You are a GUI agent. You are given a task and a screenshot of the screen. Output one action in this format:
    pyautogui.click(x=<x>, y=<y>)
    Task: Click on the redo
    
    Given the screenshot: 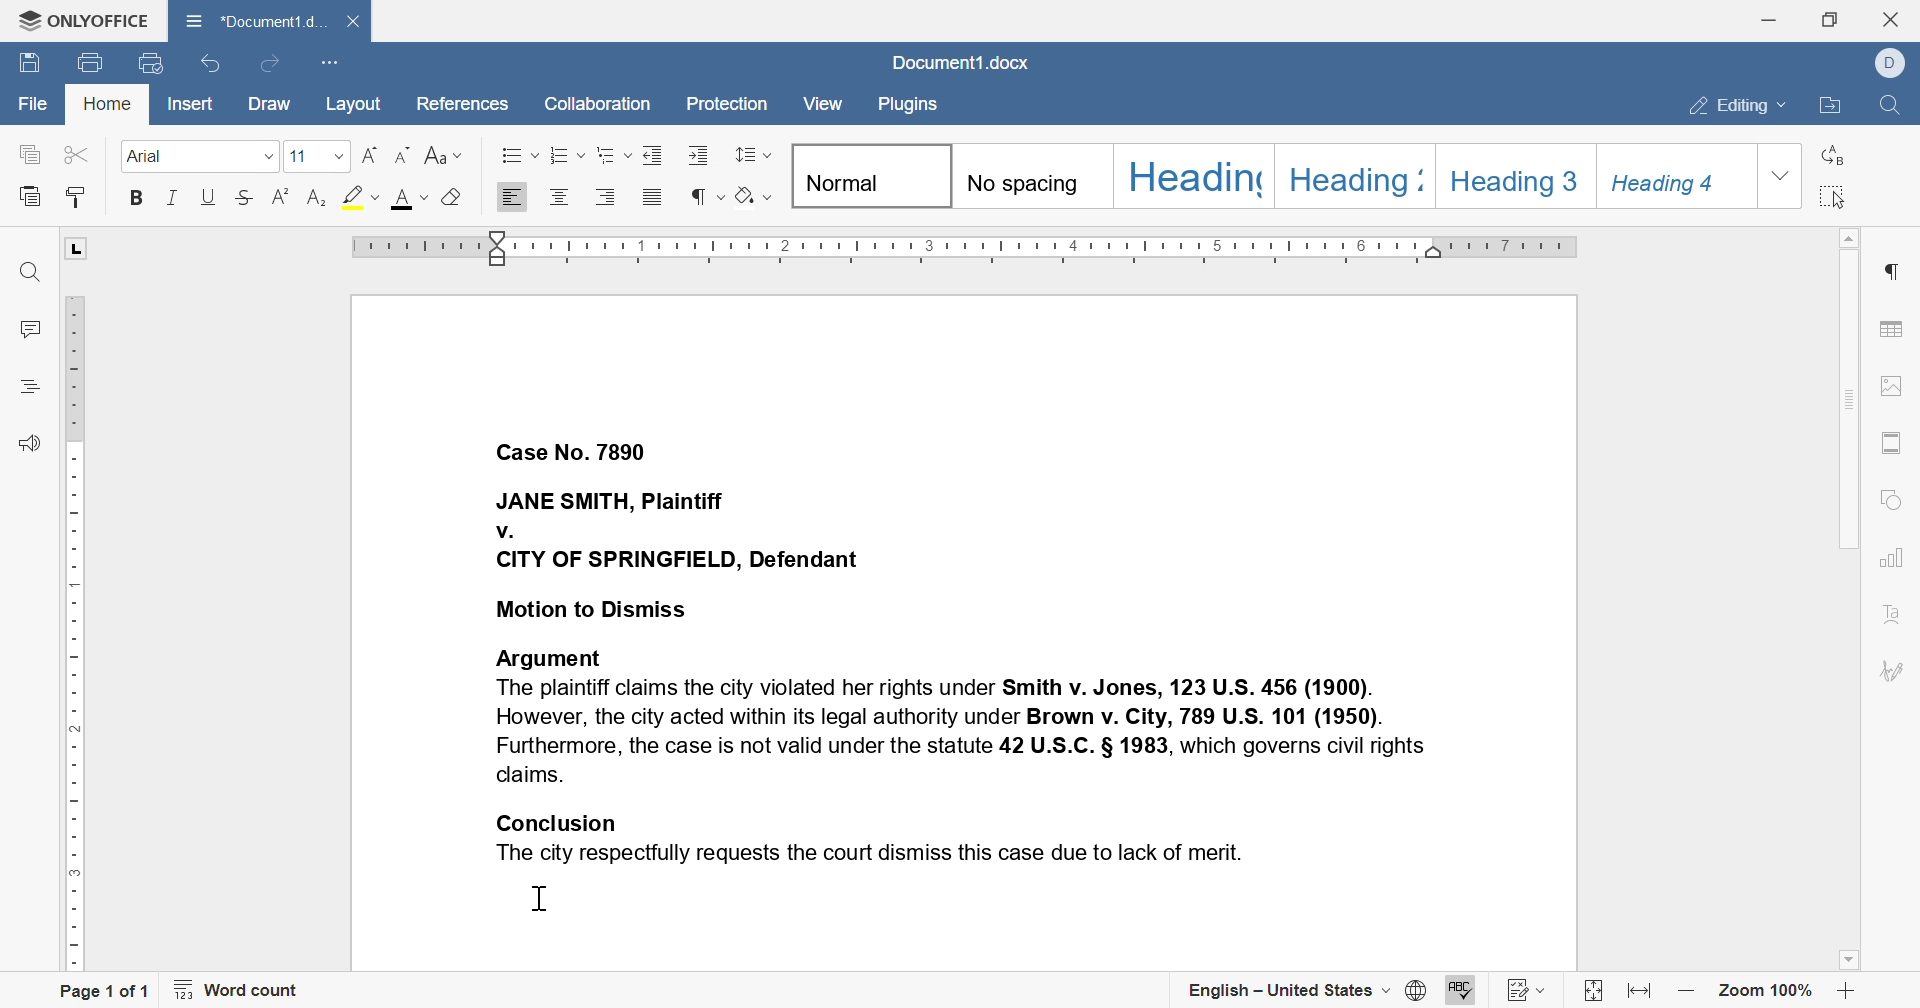 What is the action you would take?
    pyautogui.click(x=271, y=65)
    